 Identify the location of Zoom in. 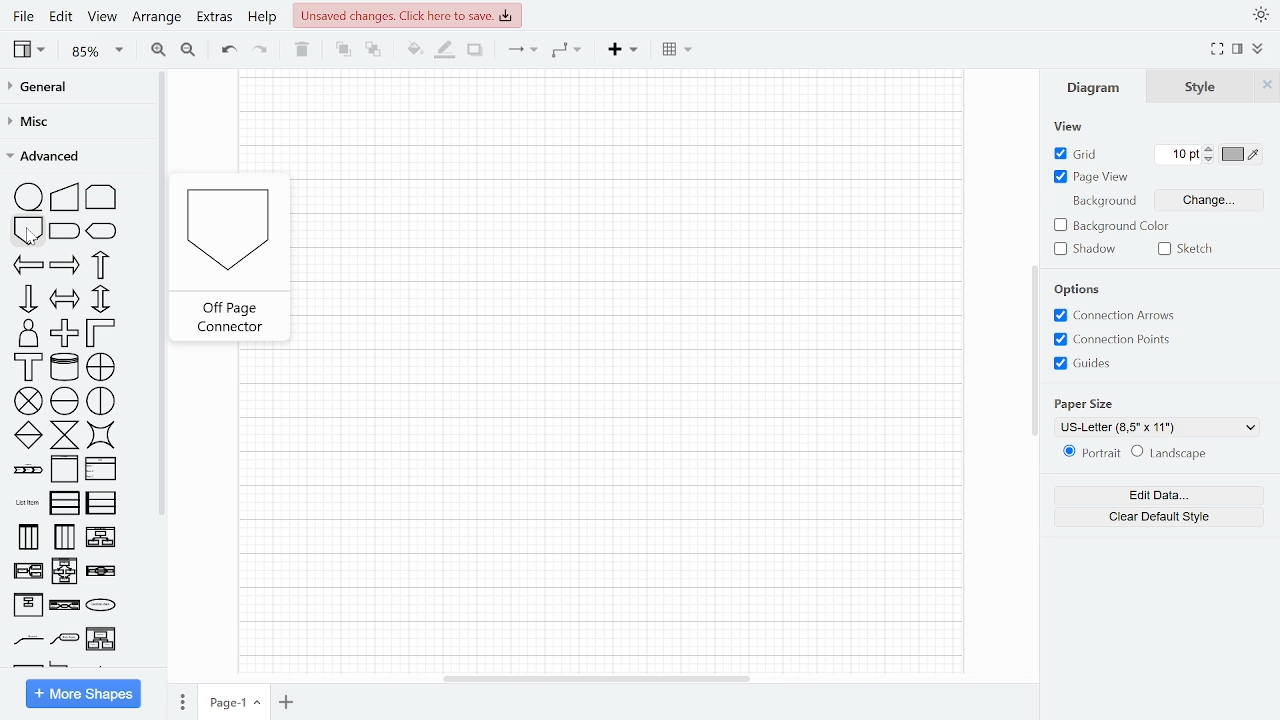
(158, 50).